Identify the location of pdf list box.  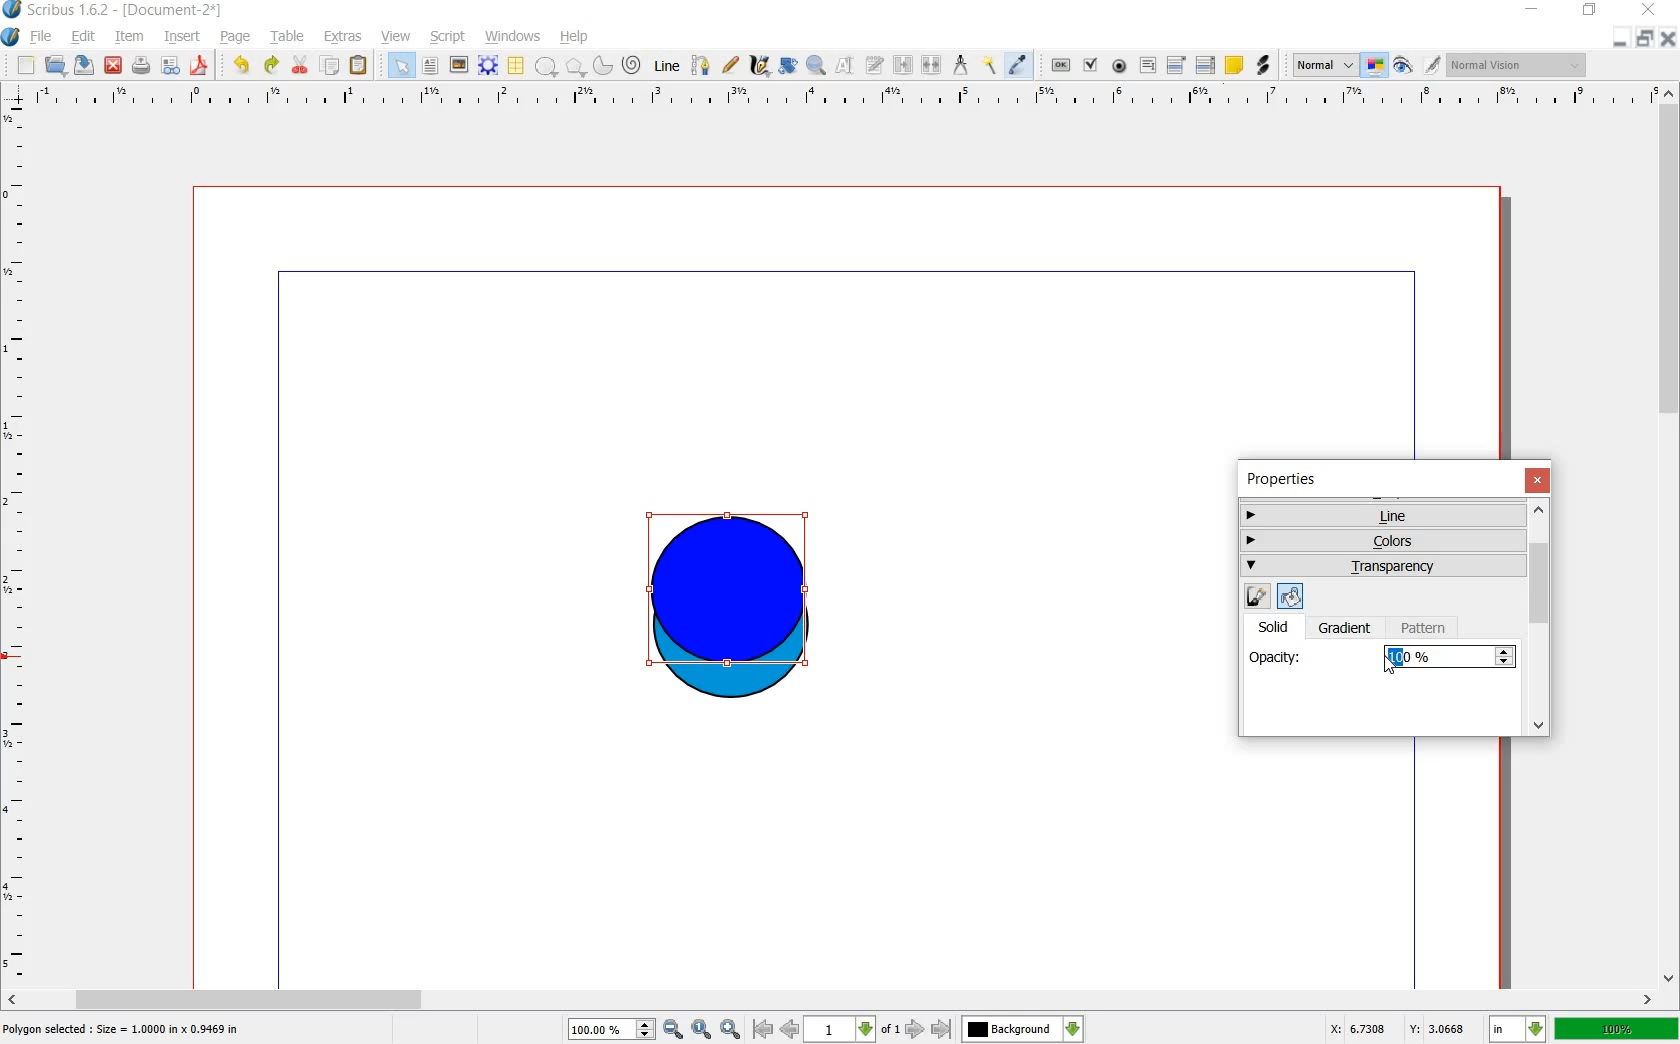
(1205, 63).